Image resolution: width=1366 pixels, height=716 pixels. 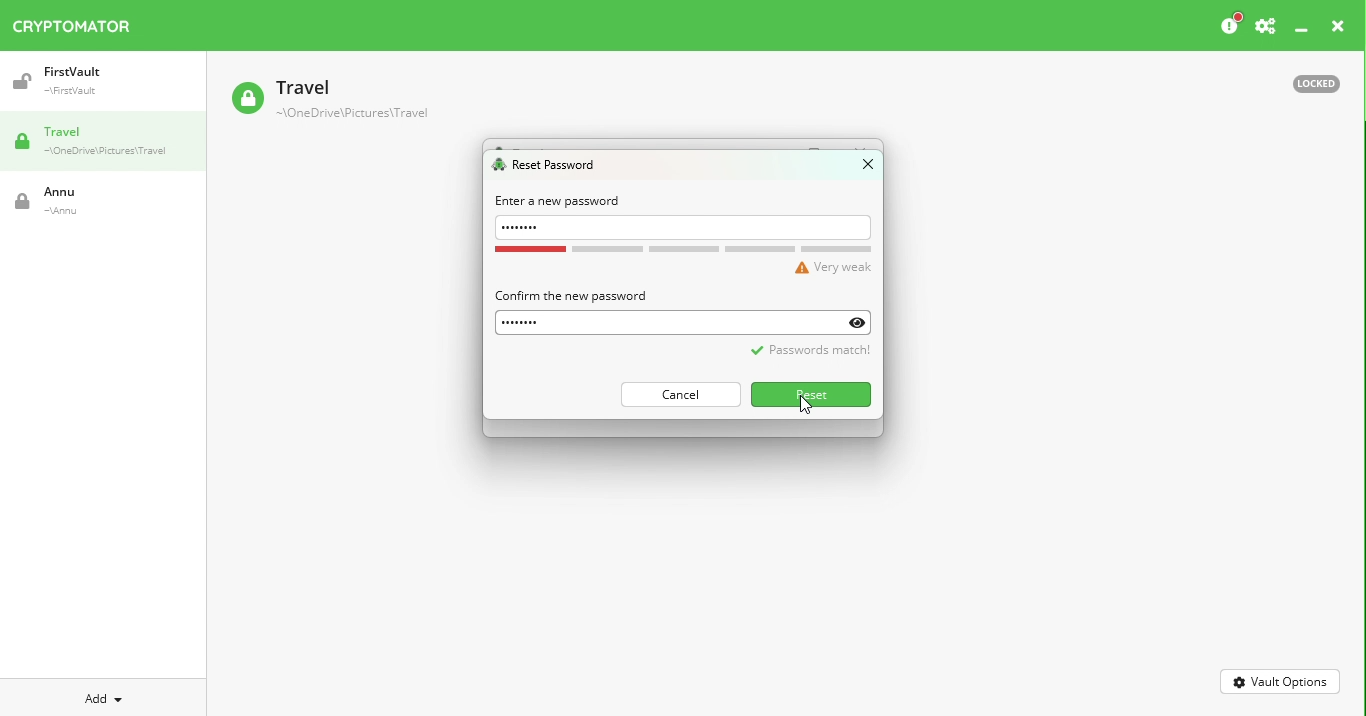 I want to click on Travel, so click(x=110, y=143).